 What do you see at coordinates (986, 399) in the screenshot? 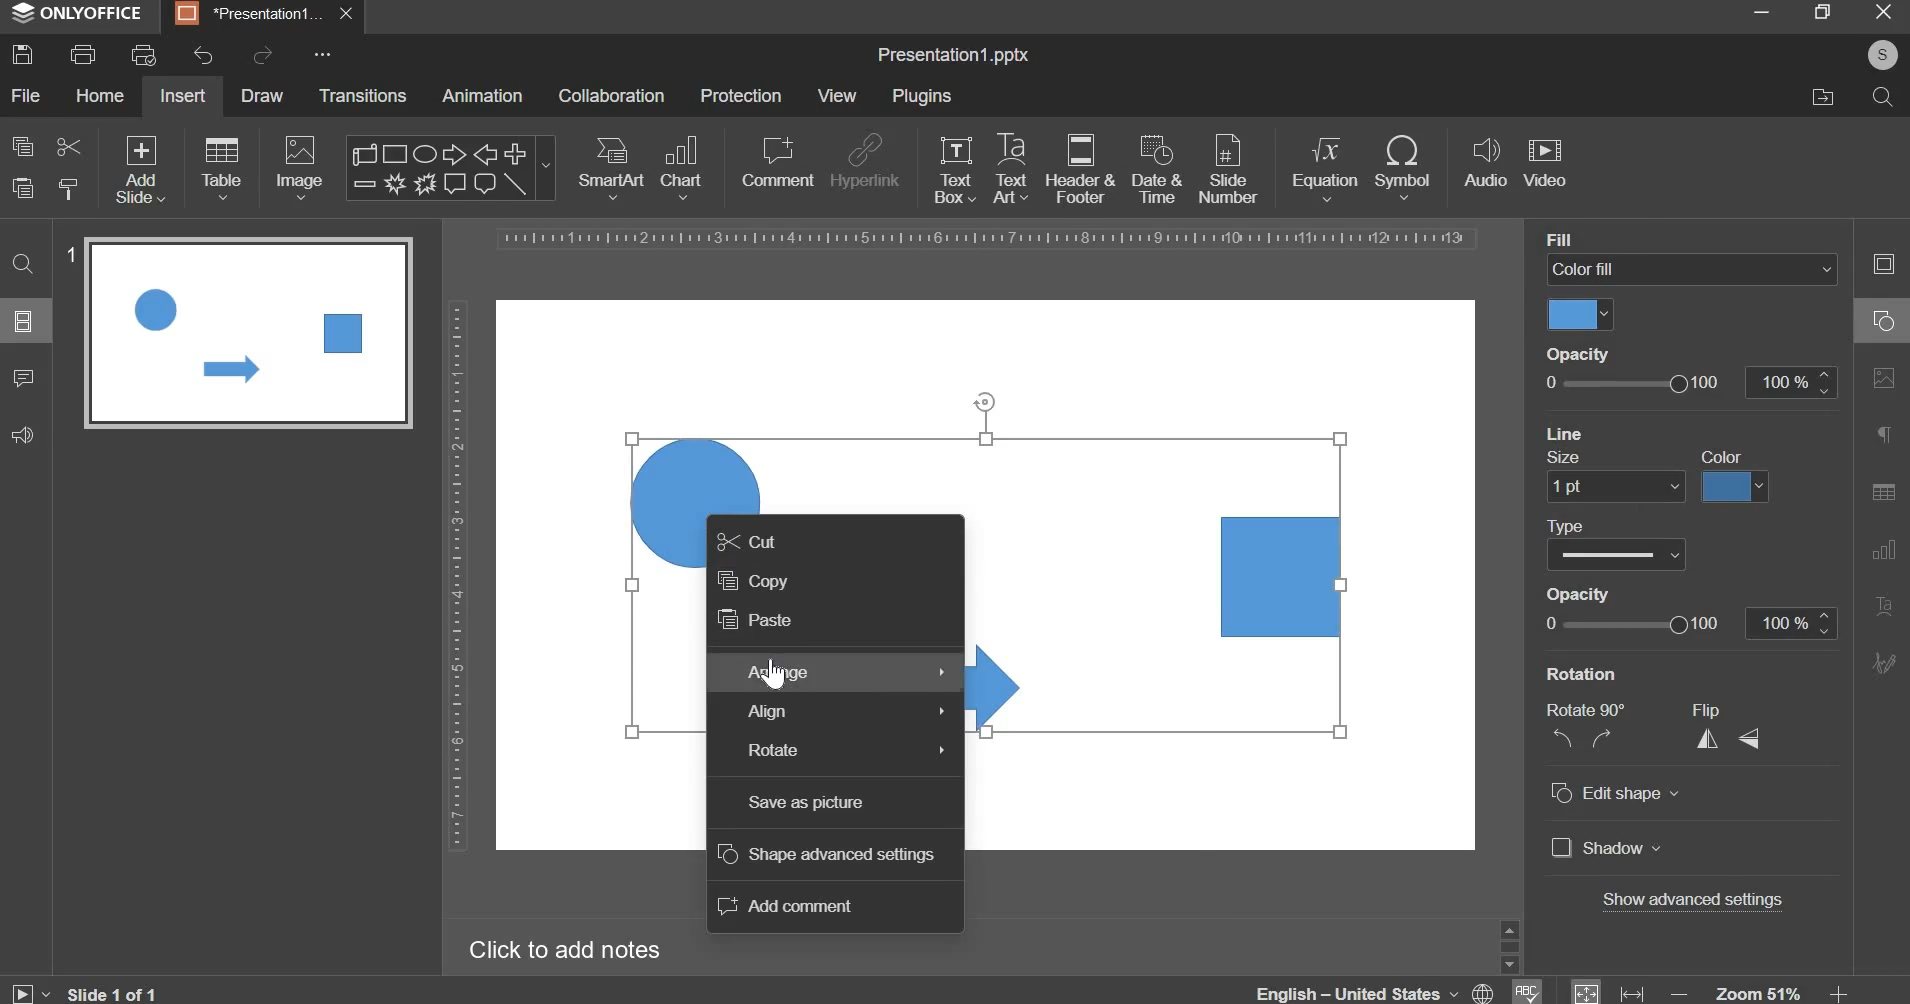
I see `rotate` at bounding box center [986, 399].